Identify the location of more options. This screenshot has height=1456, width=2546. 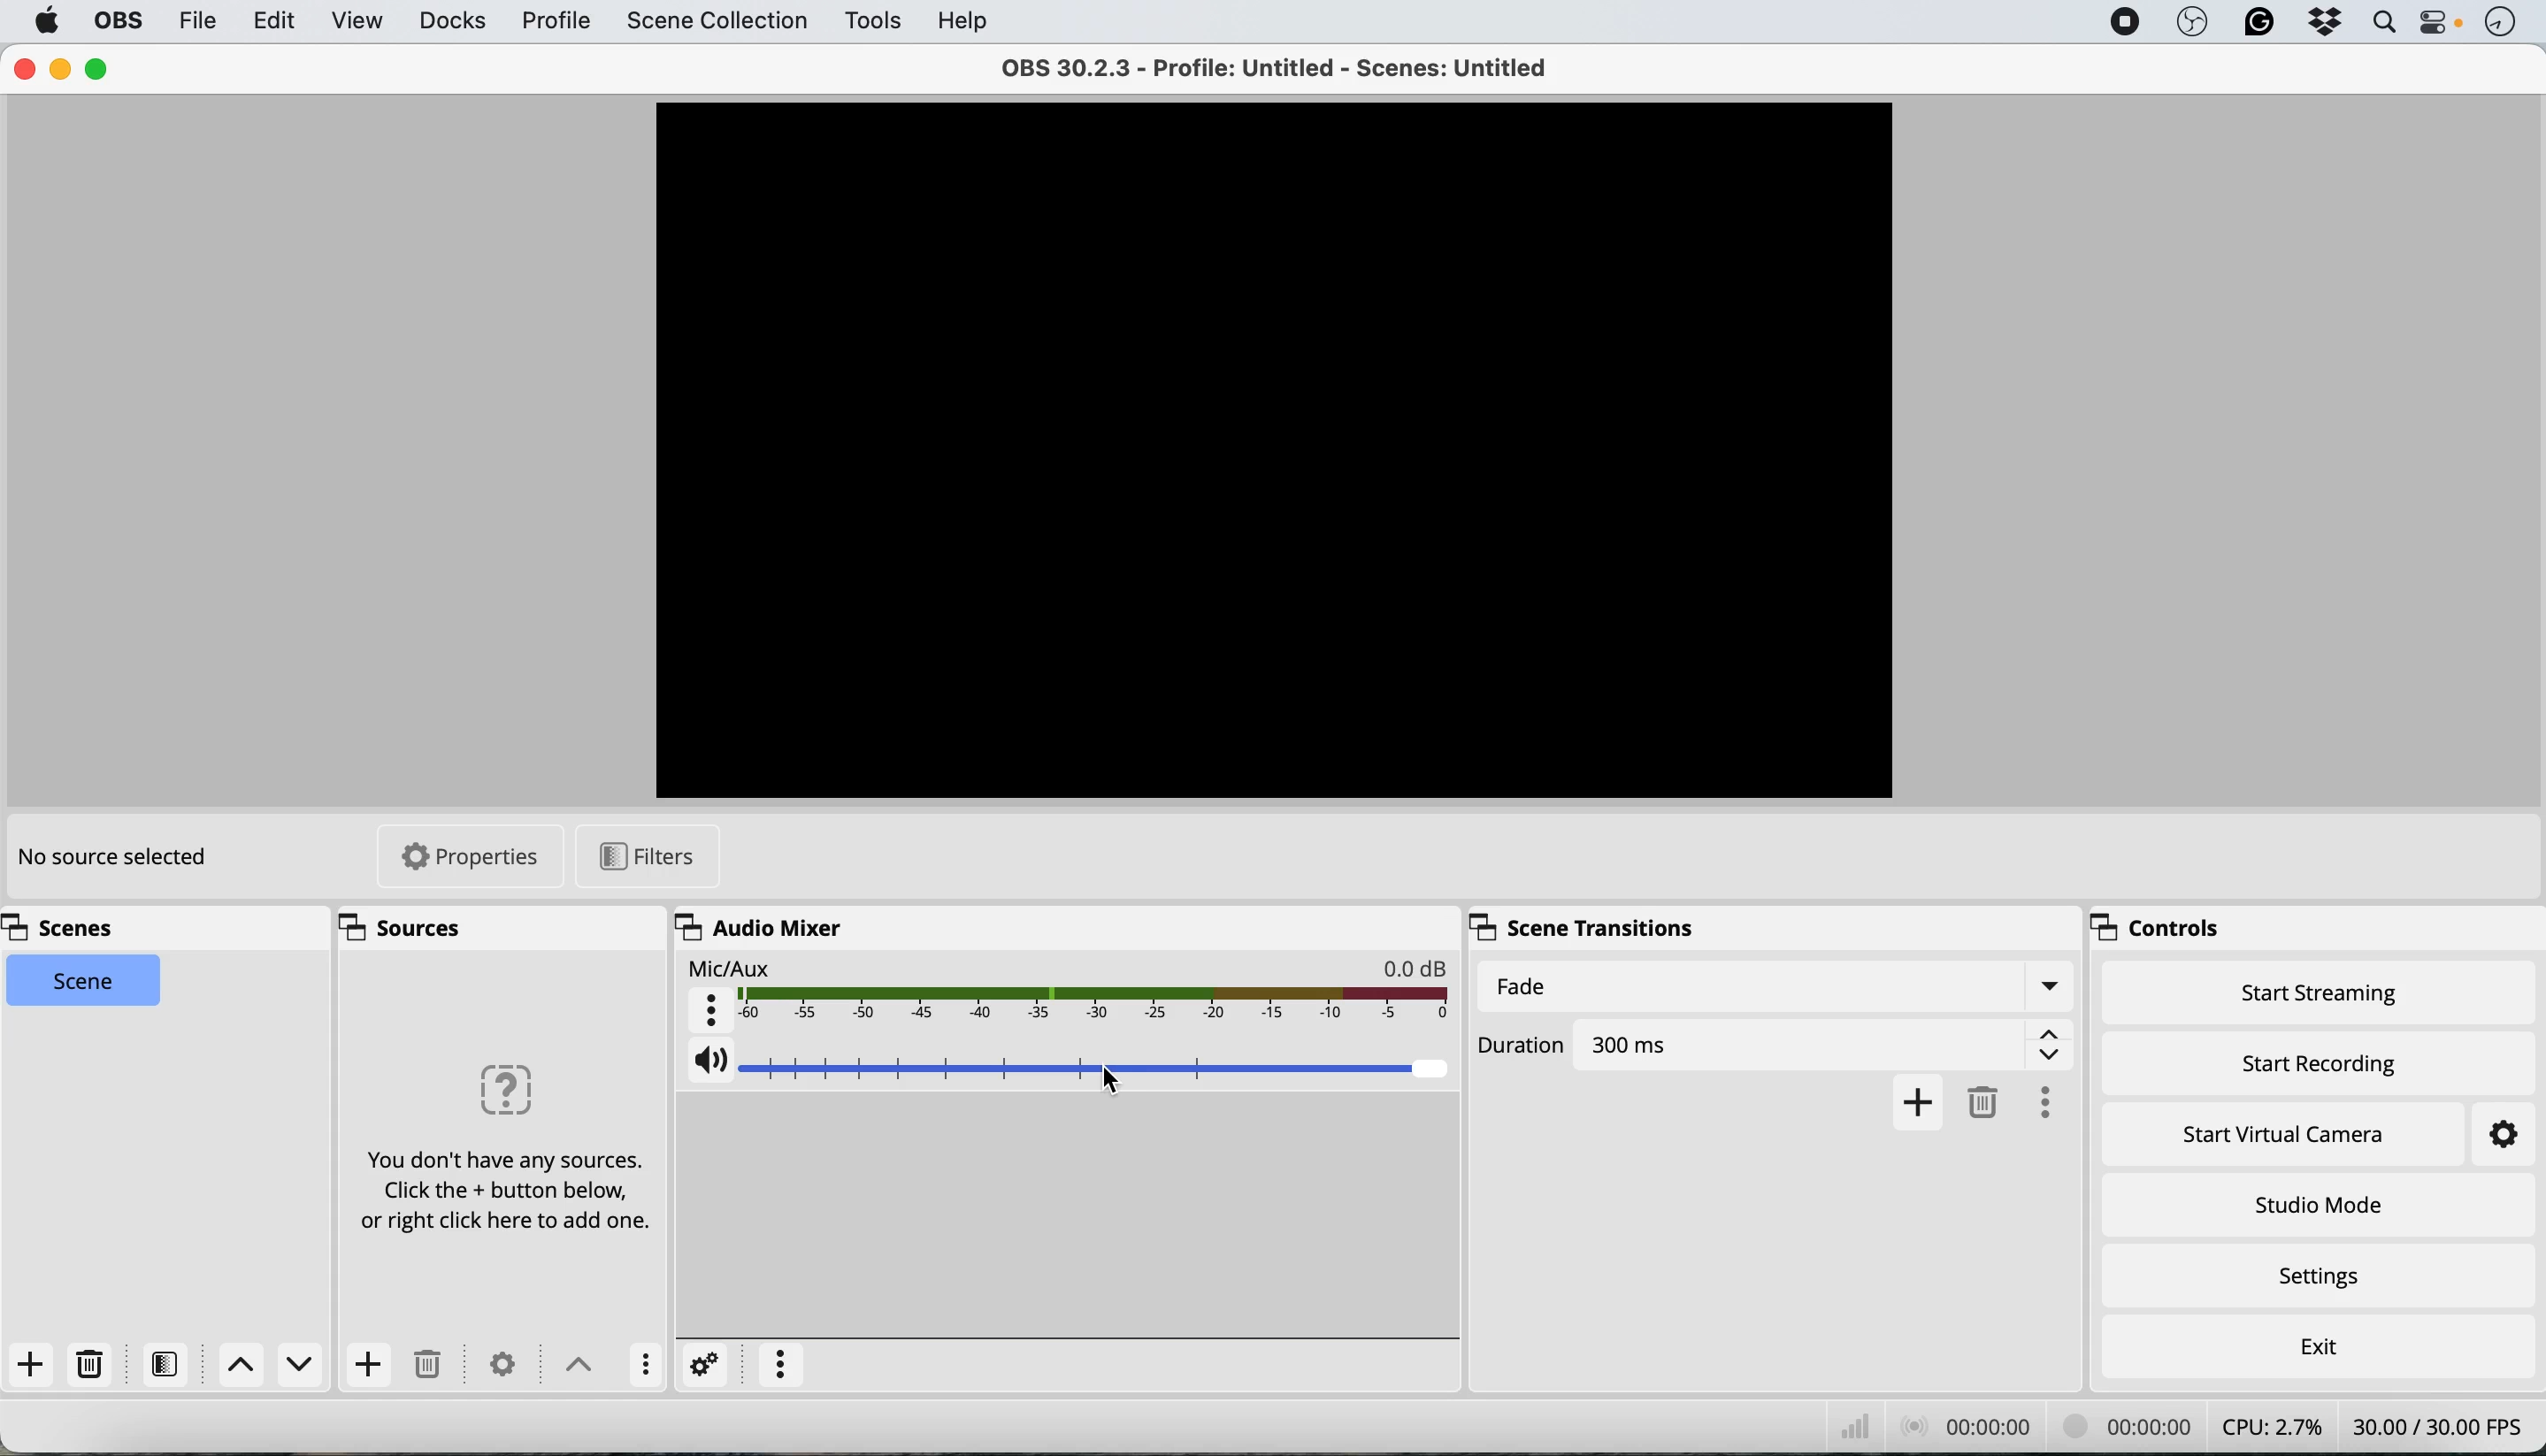
(2043, 1099).